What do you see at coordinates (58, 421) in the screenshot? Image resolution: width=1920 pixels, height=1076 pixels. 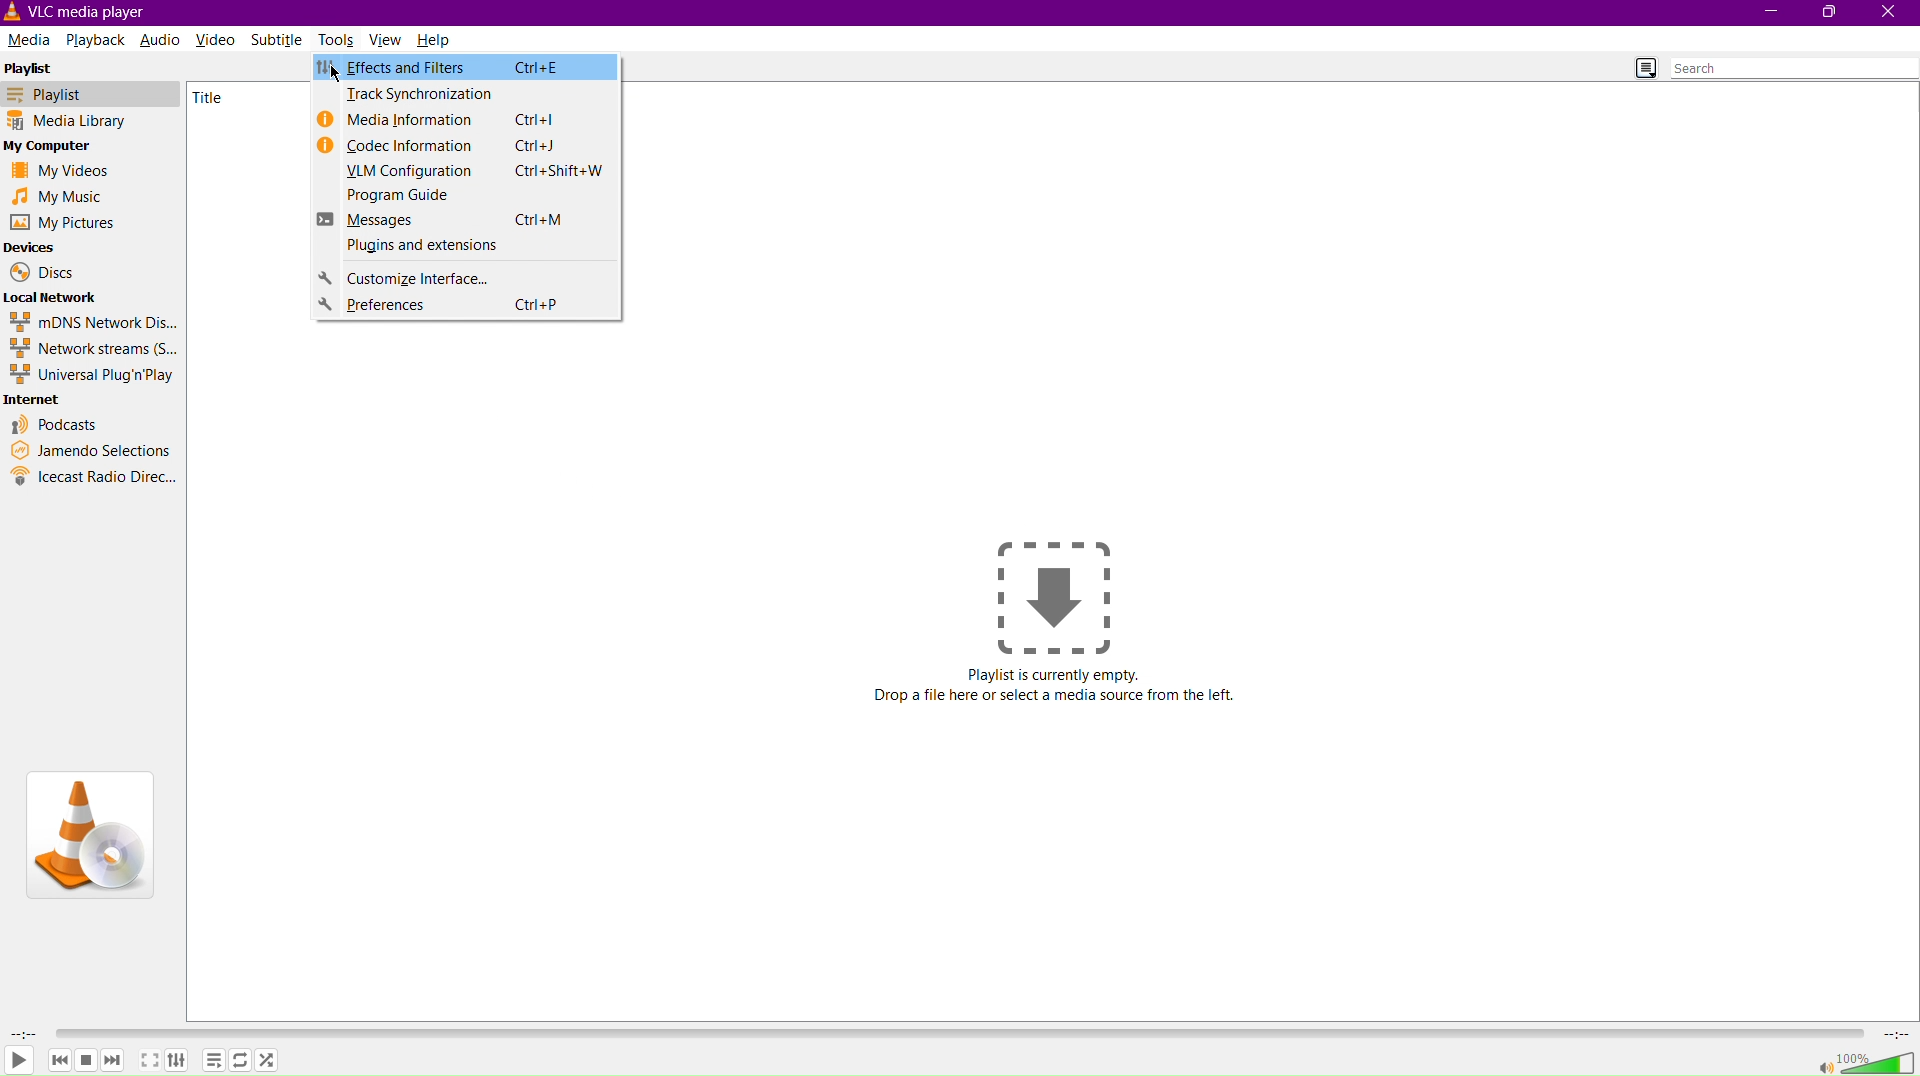 I see `Podcasts` at bounding box center [58, 421].